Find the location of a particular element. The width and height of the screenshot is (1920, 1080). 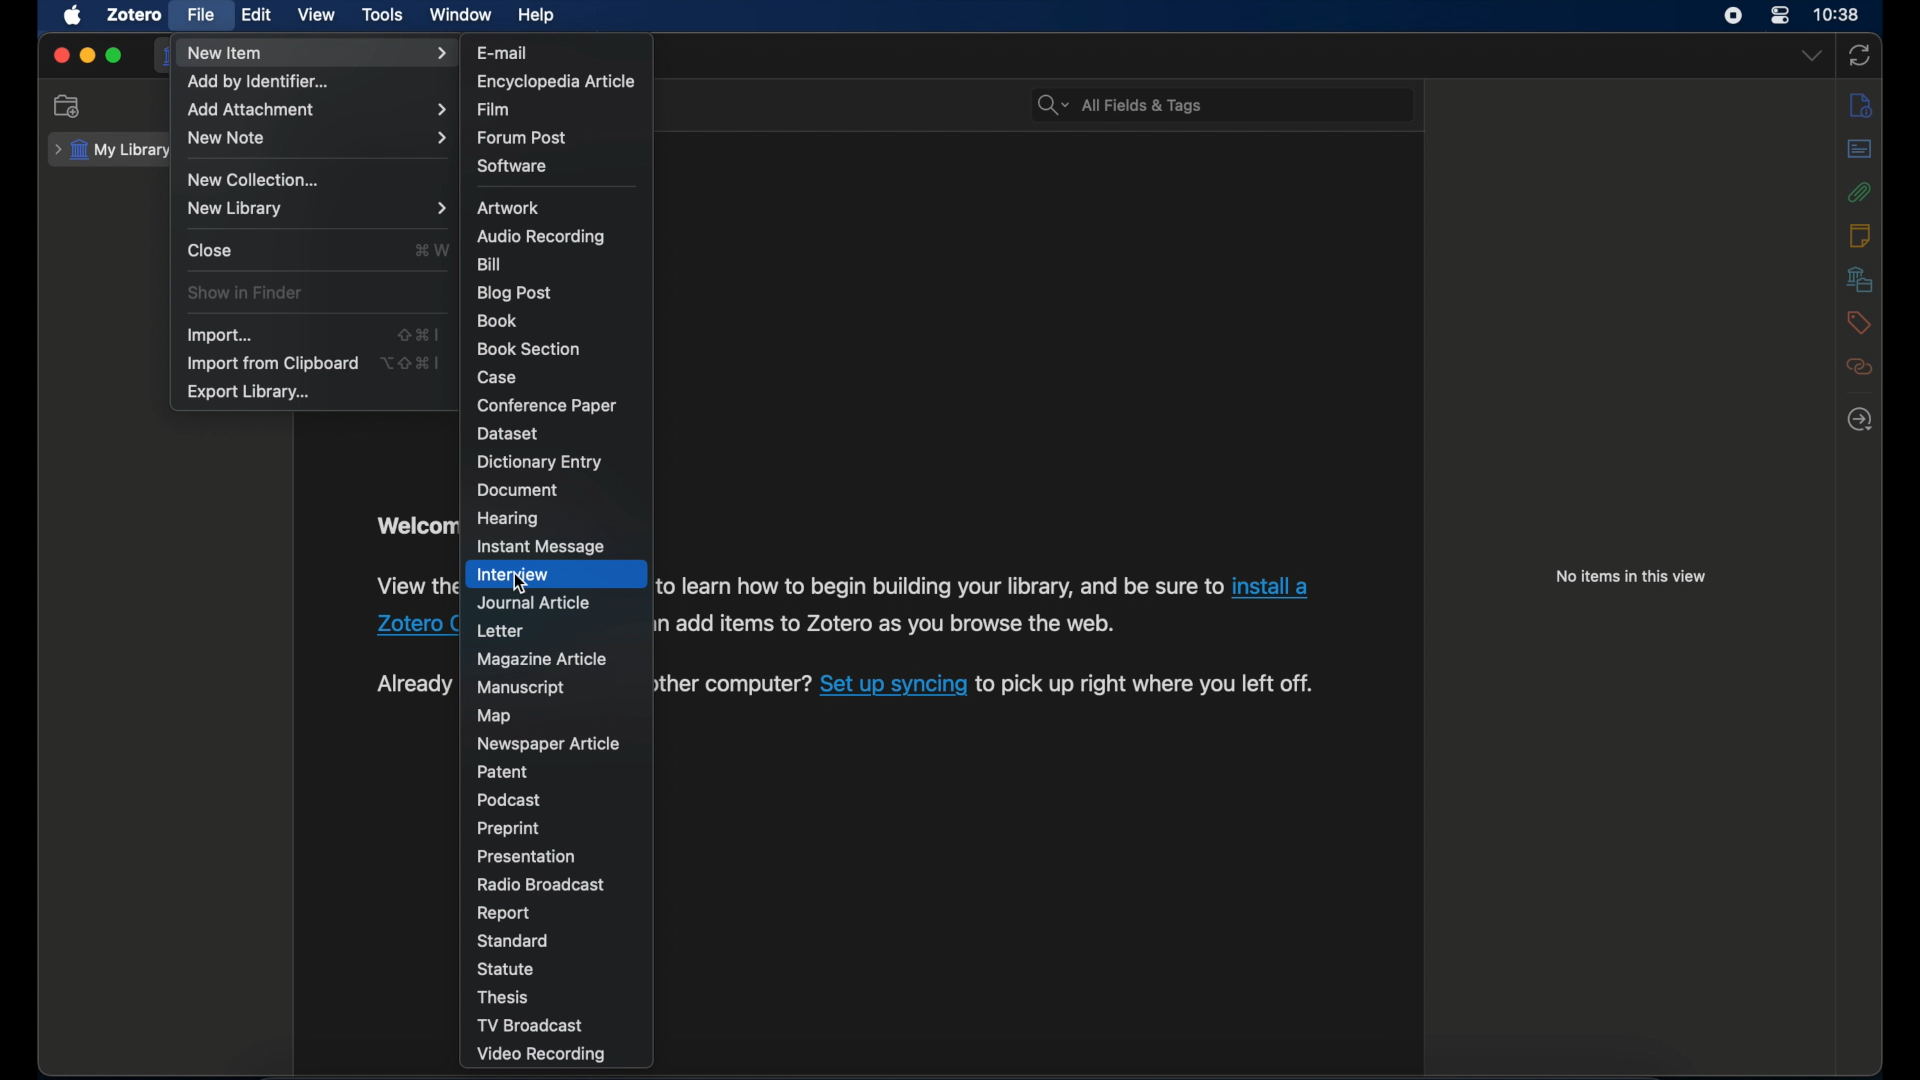

edit is located at coordinates (258, 15).